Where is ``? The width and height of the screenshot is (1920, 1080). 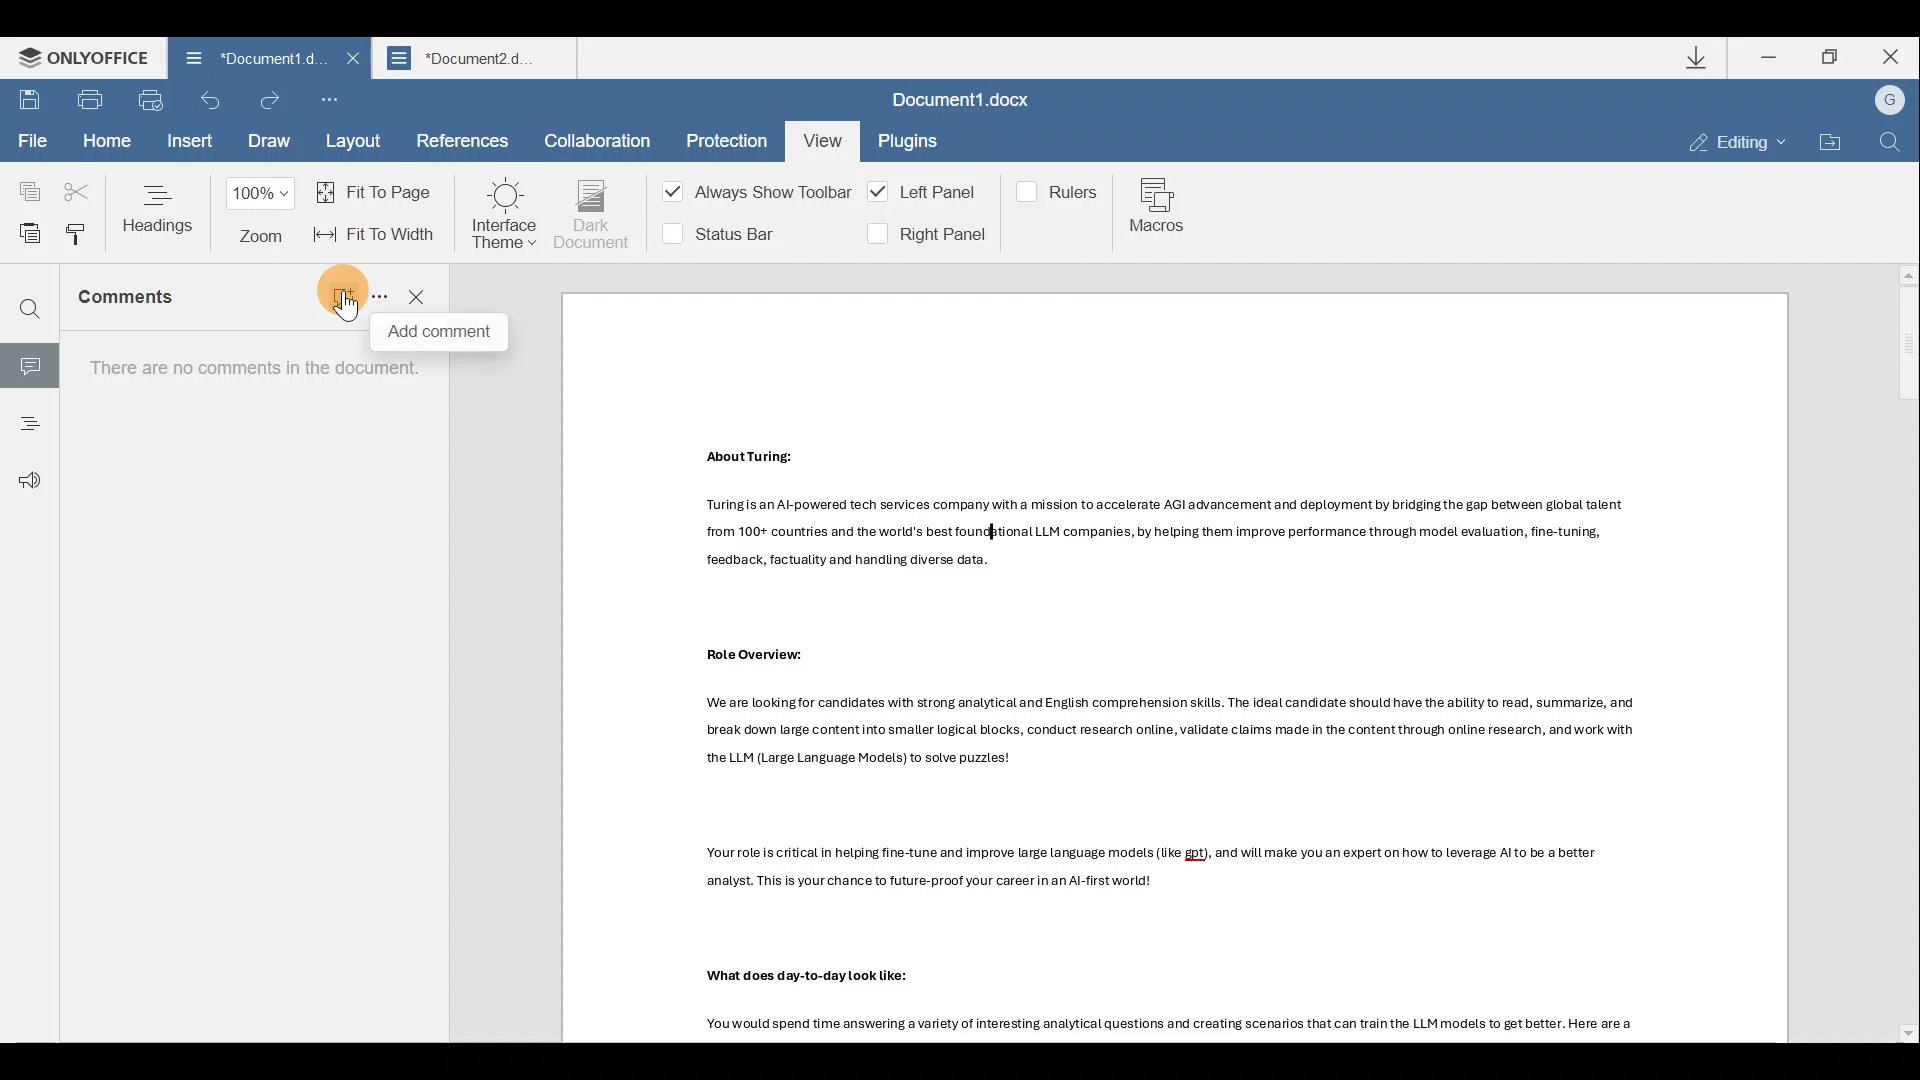
 is located at coordinates (804, 974).